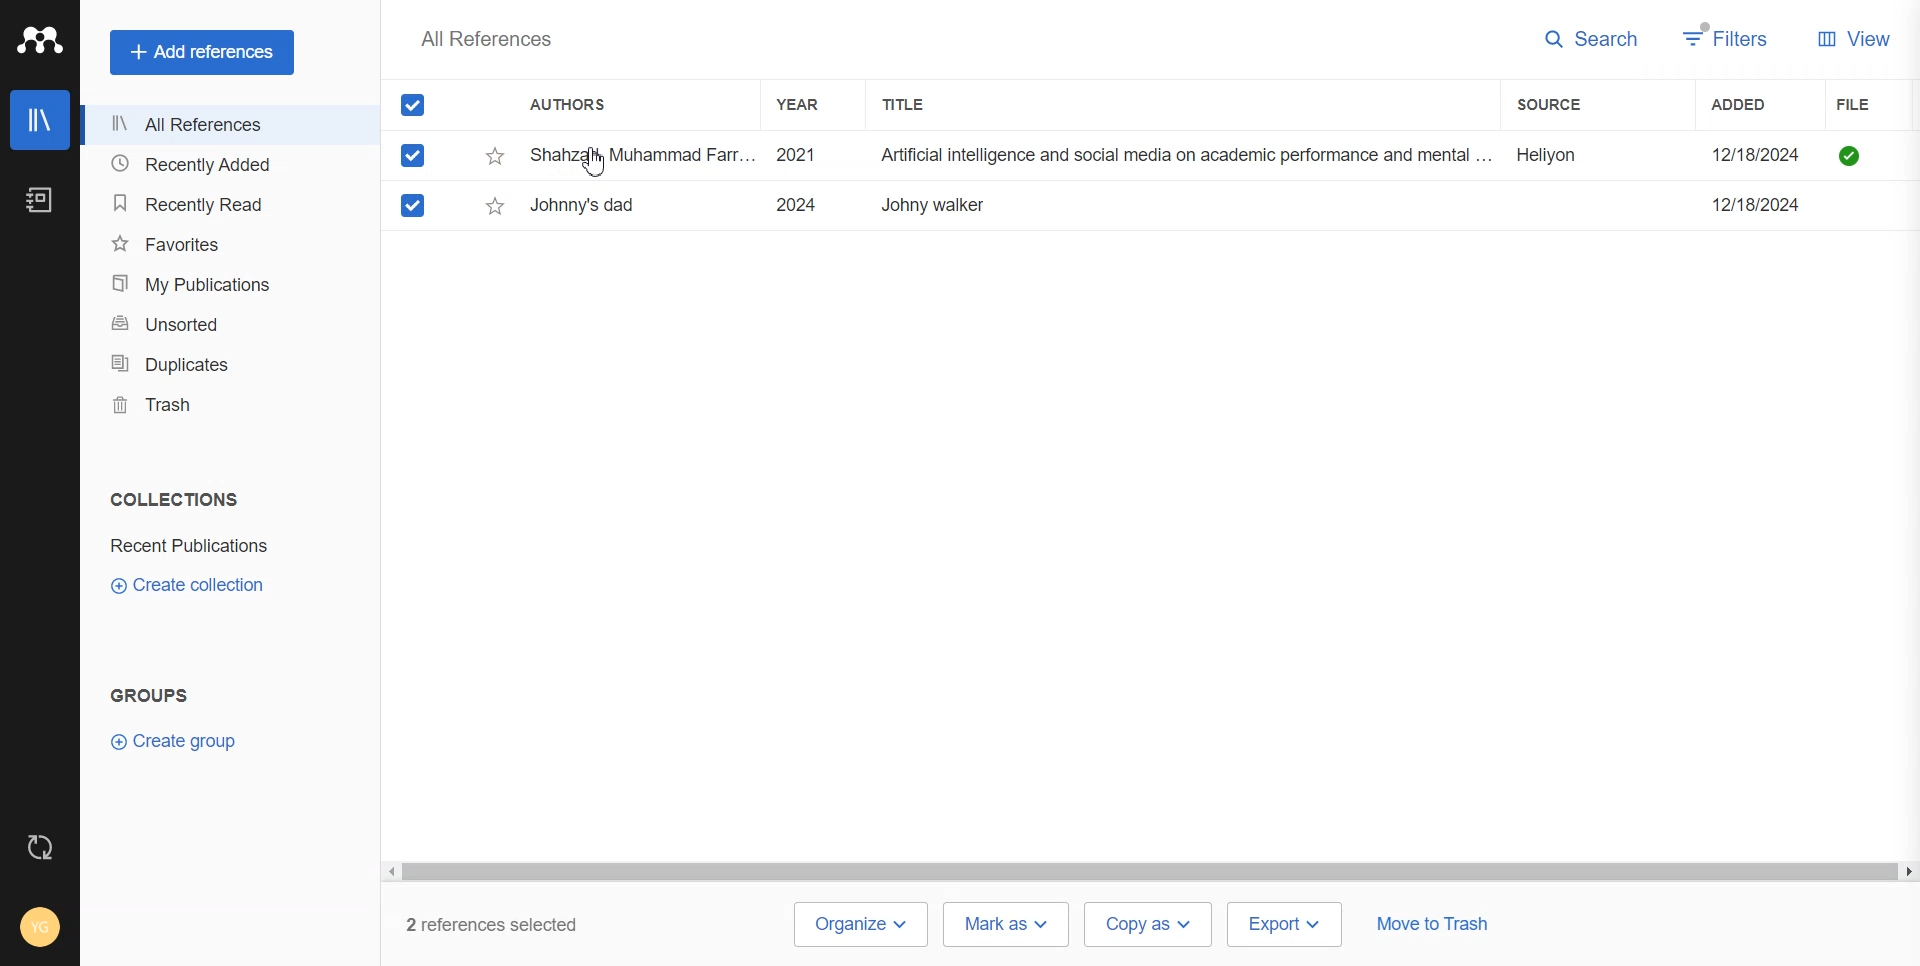  I want to click on text 1, so click(170, 499).